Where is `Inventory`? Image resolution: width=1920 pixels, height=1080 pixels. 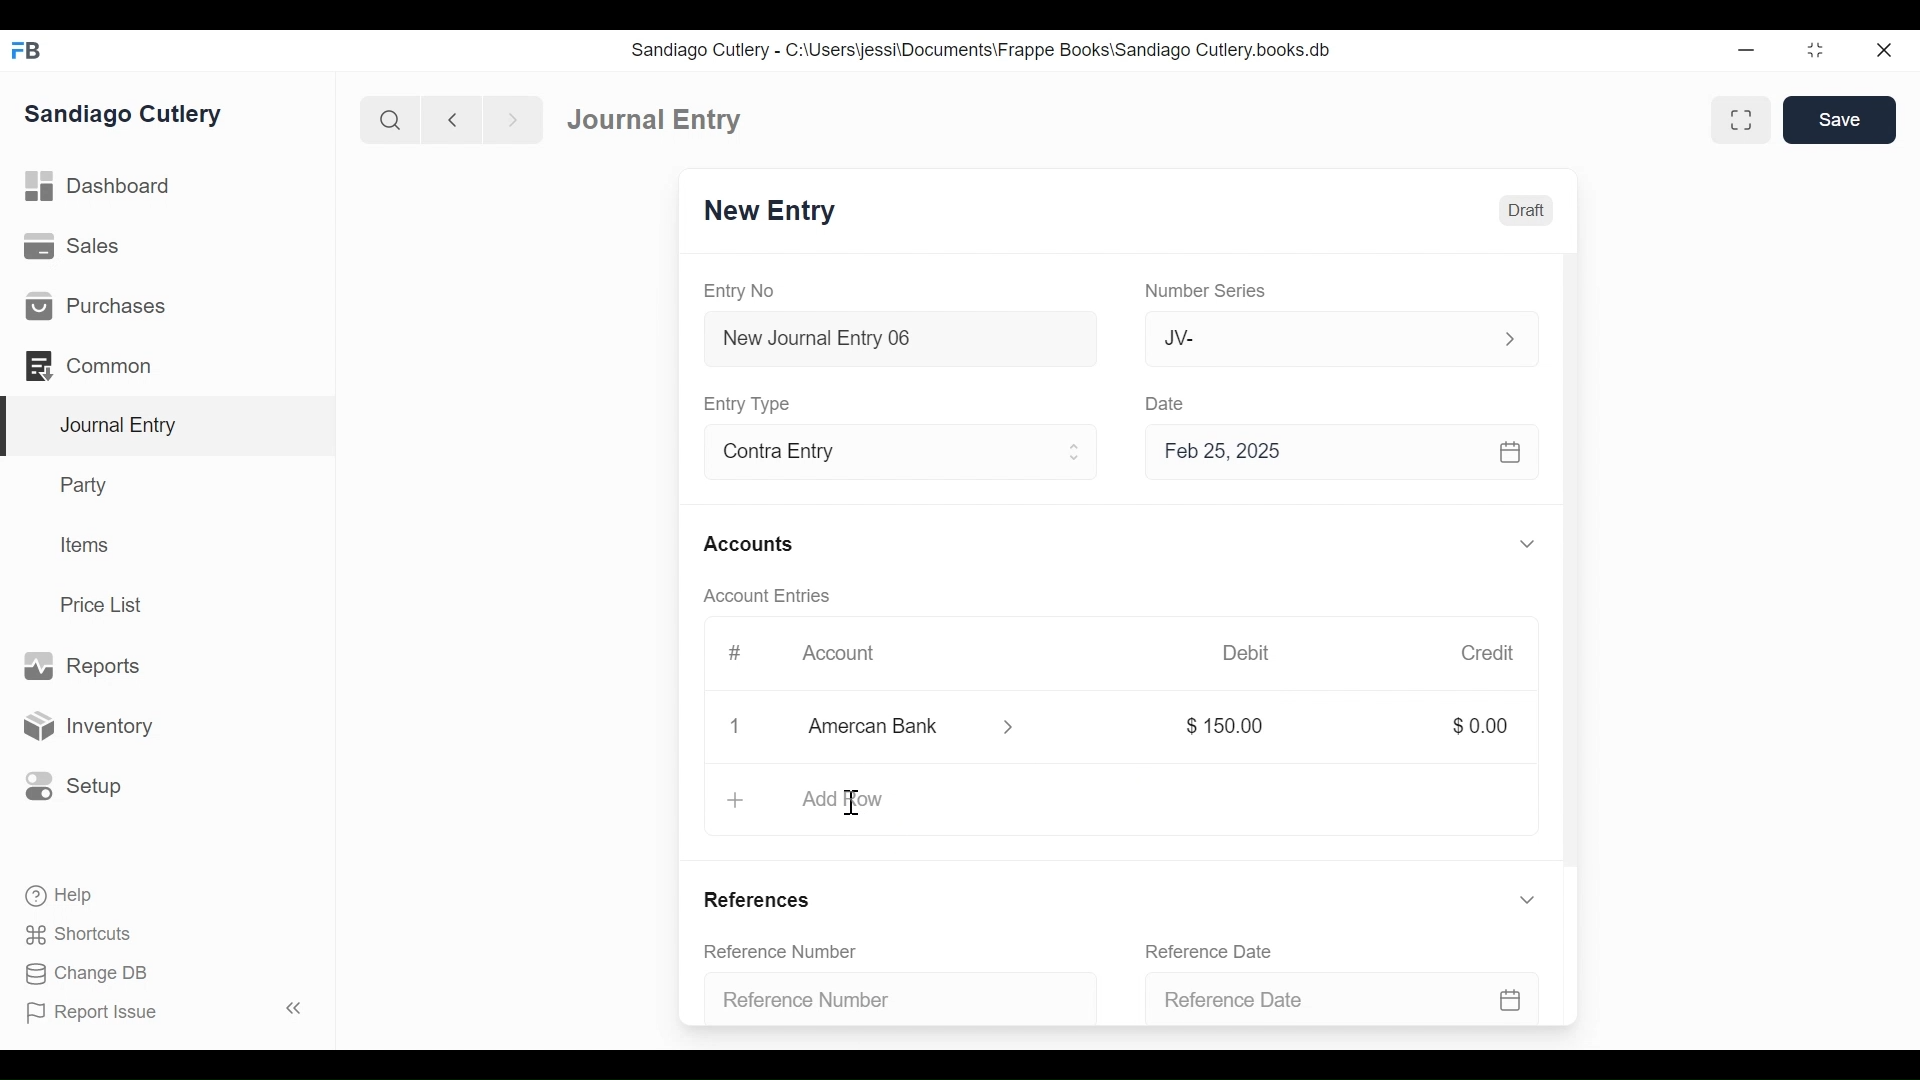 Inventory is located at coordinates (85, 727).